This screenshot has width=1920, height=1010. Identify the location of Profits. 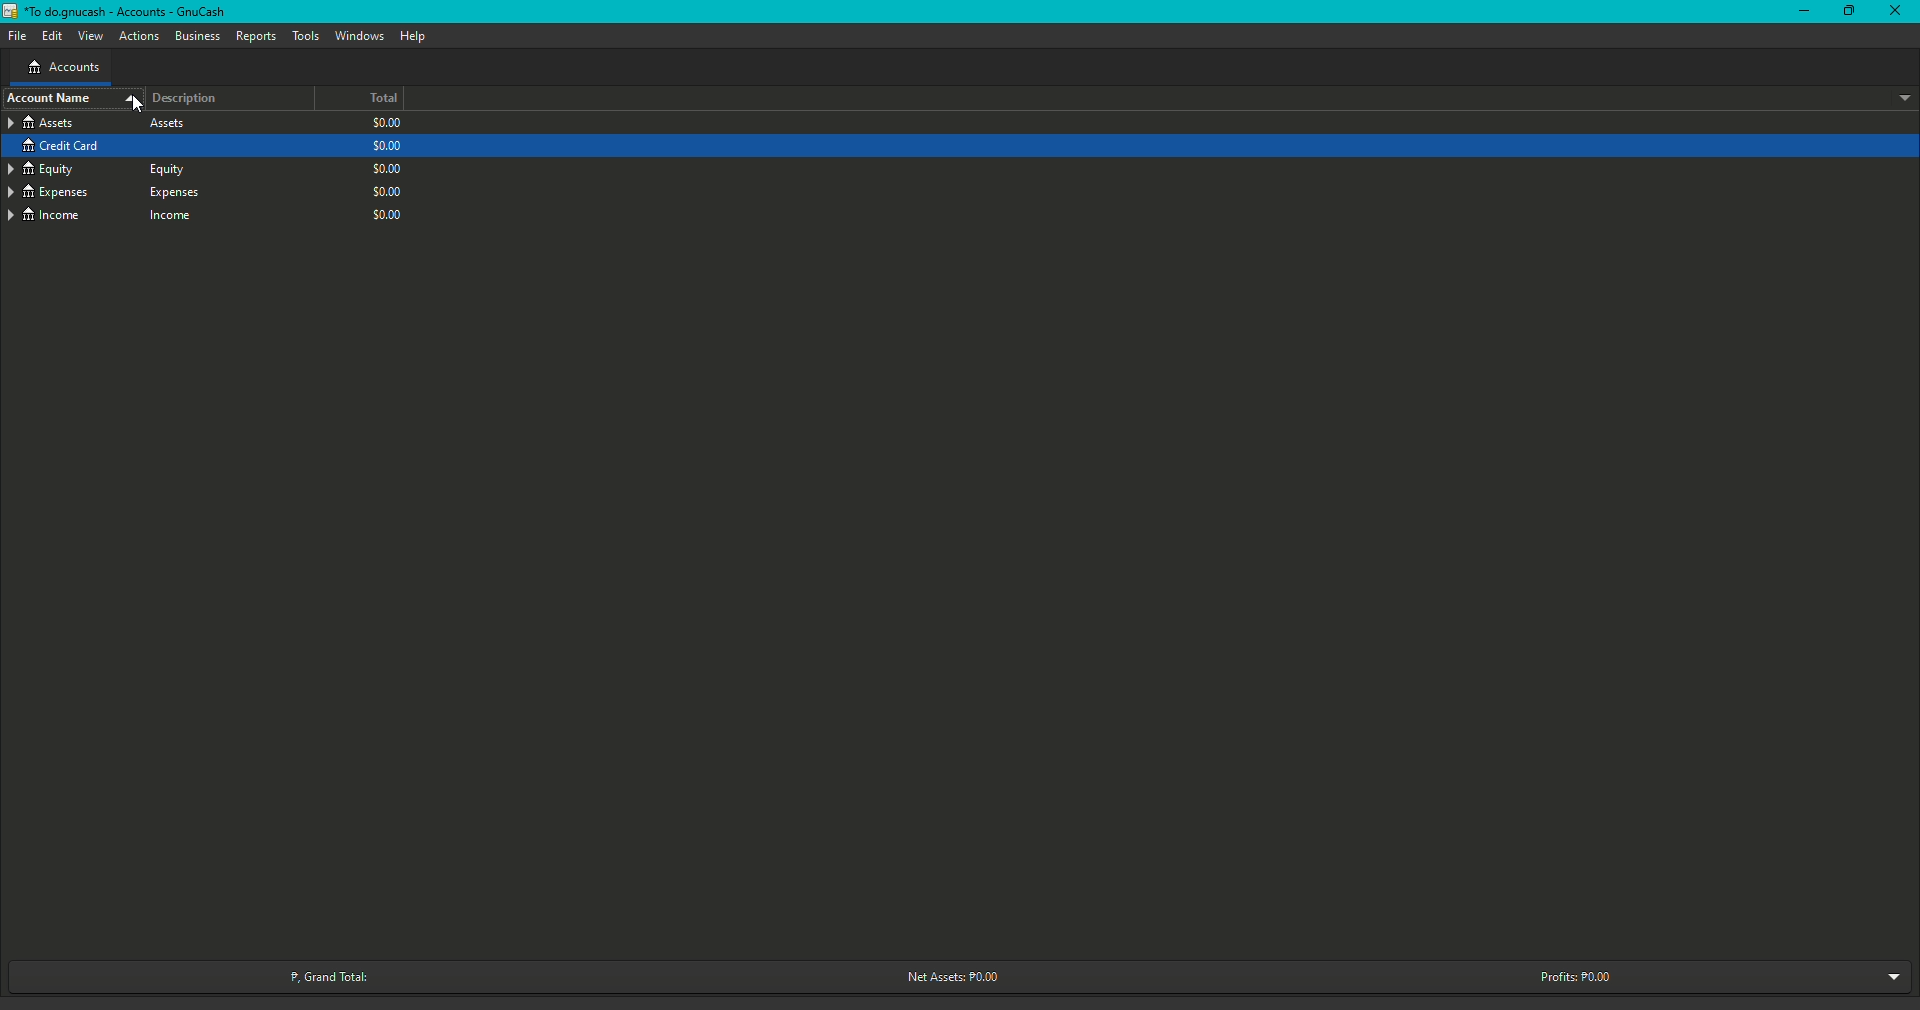
(1566, 975).